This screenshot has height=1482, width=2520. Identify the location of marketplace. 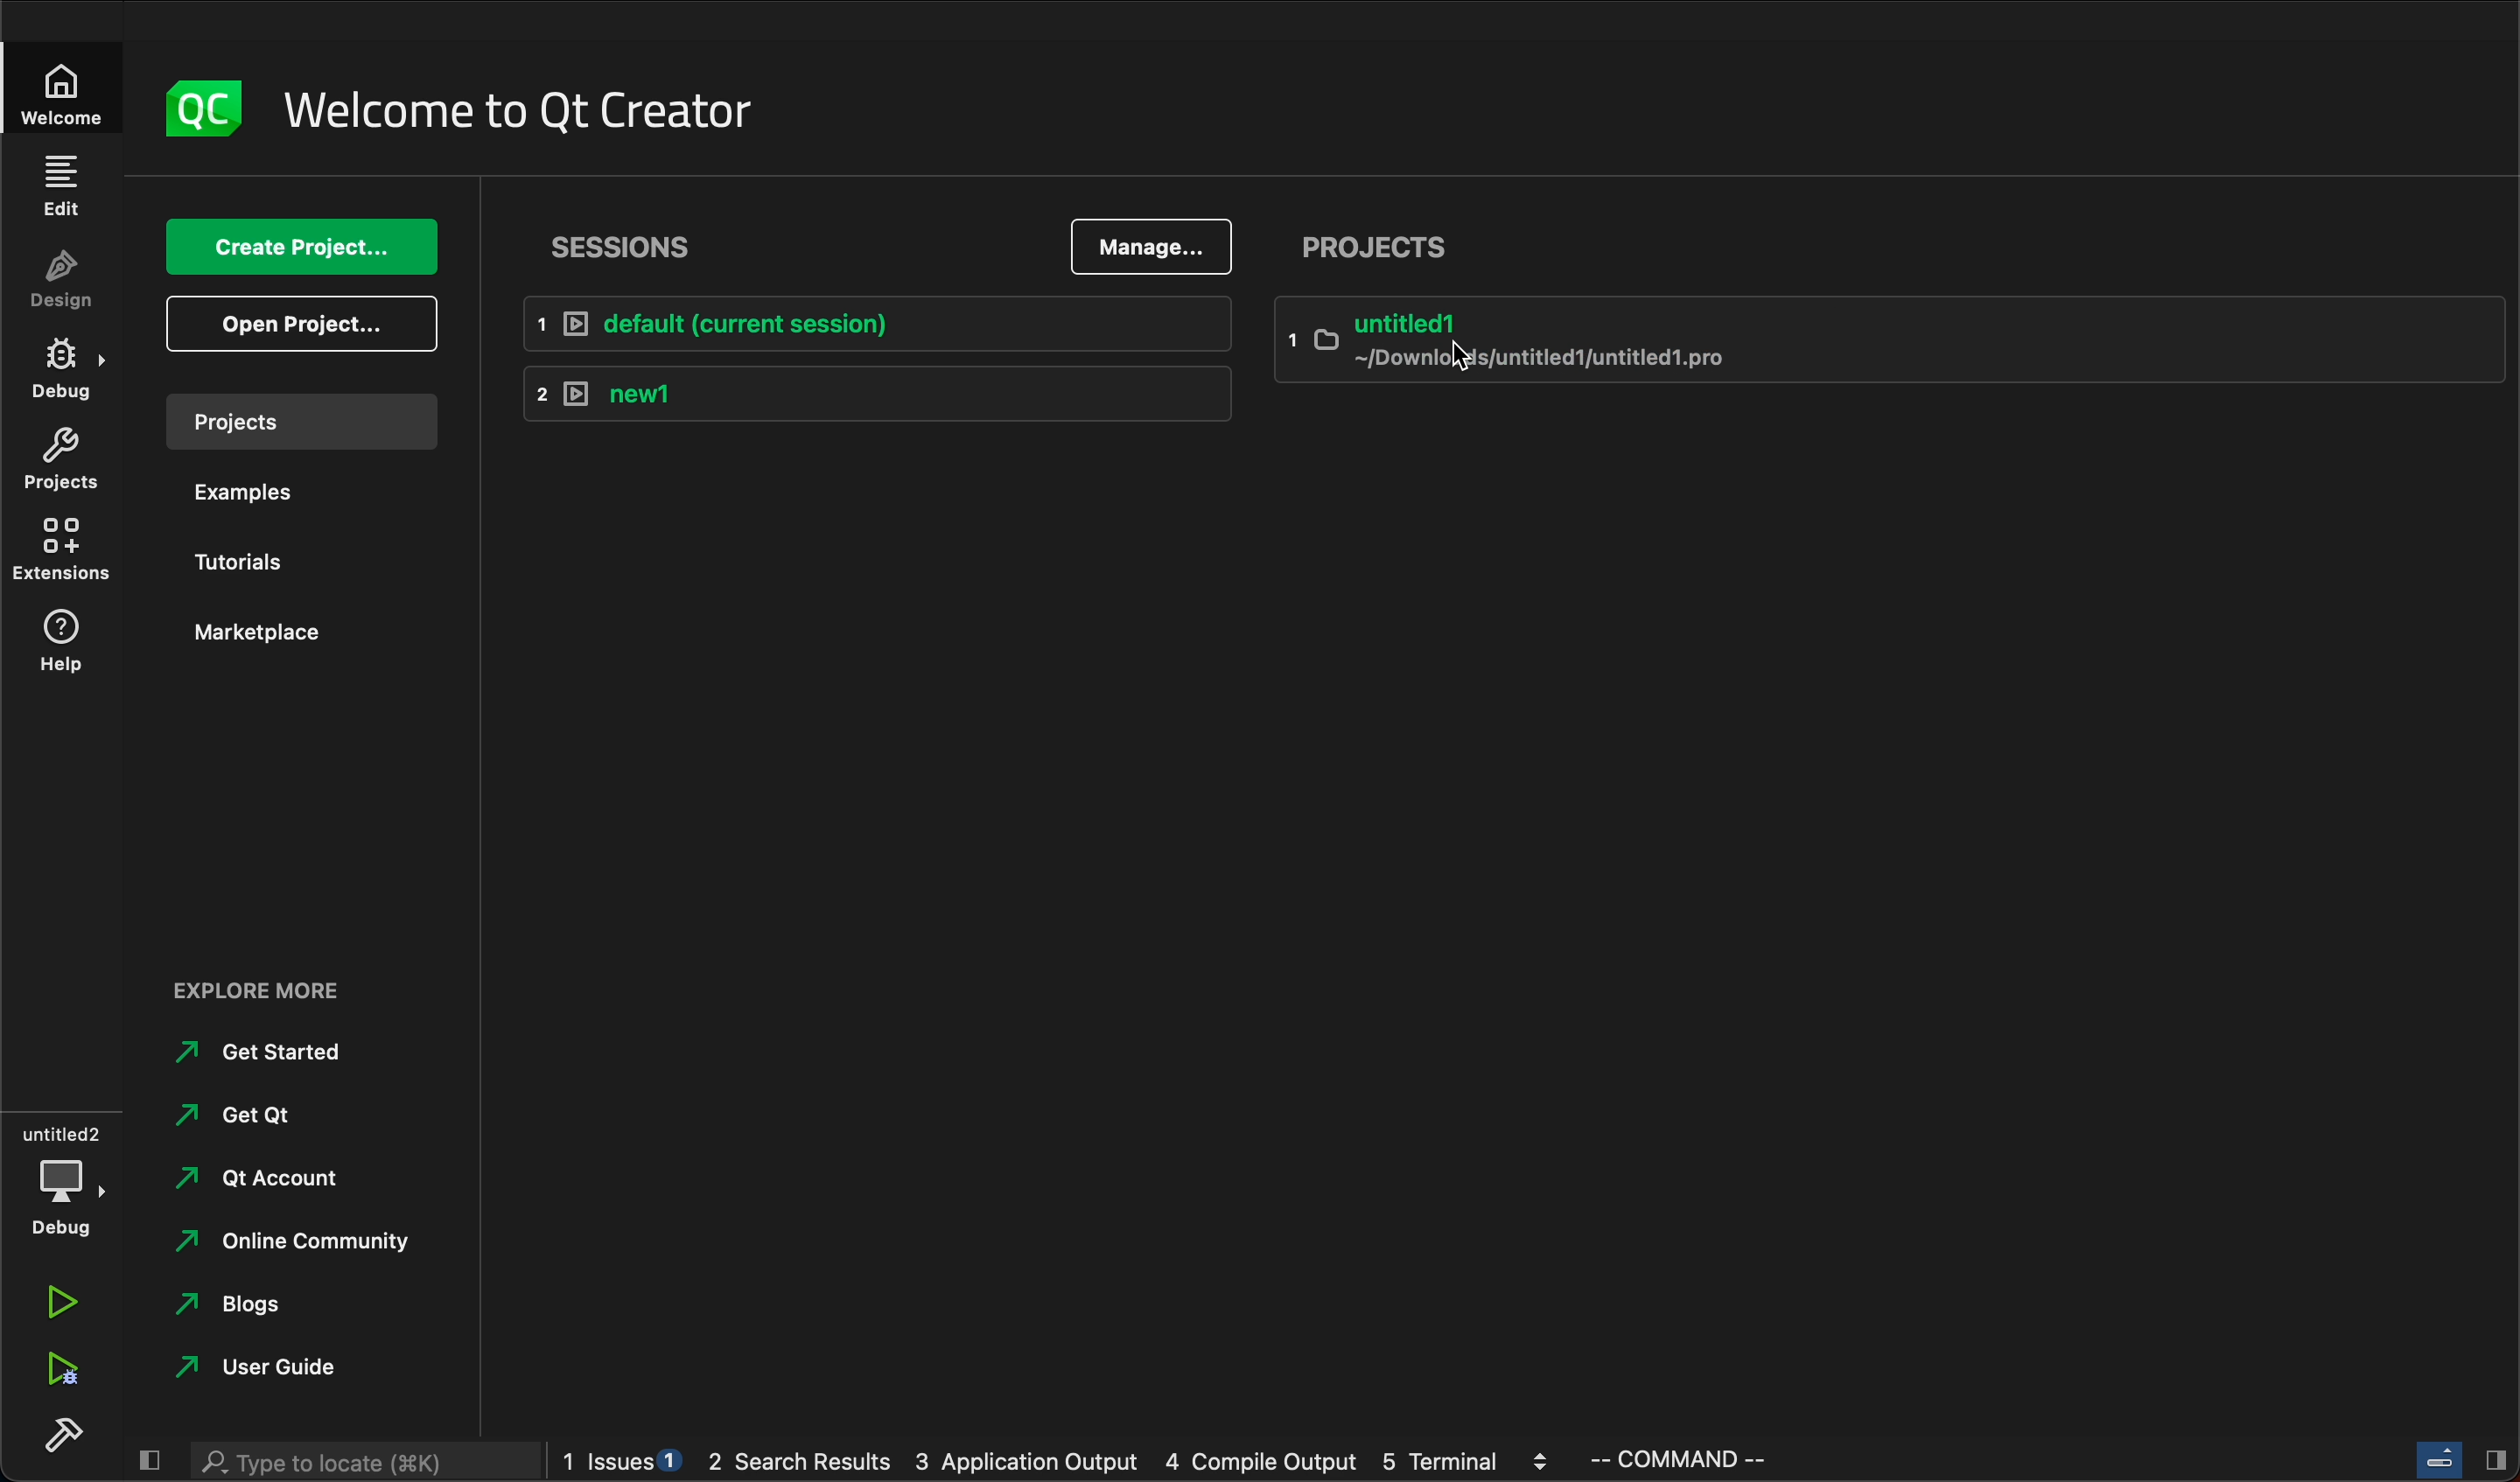
(295, 632).